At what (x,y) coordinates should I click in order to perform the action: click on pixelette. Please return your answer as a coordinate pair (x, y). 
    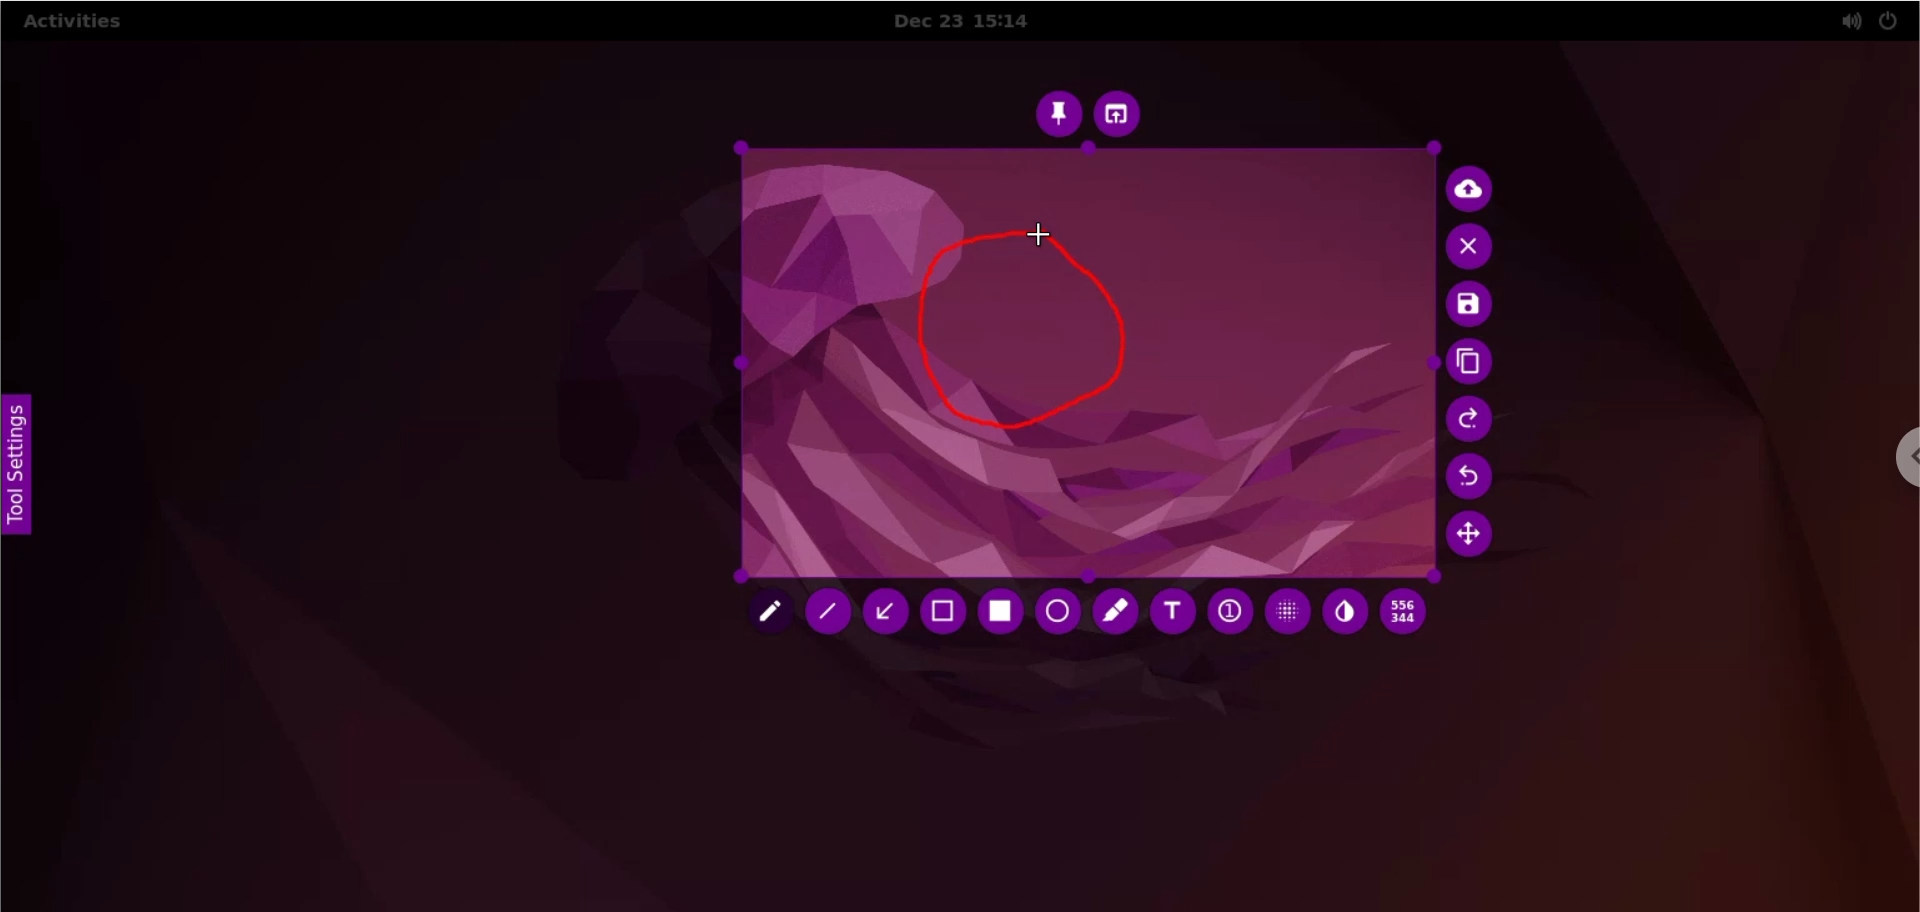
    Looking at the image, I should click on (1289, 614).